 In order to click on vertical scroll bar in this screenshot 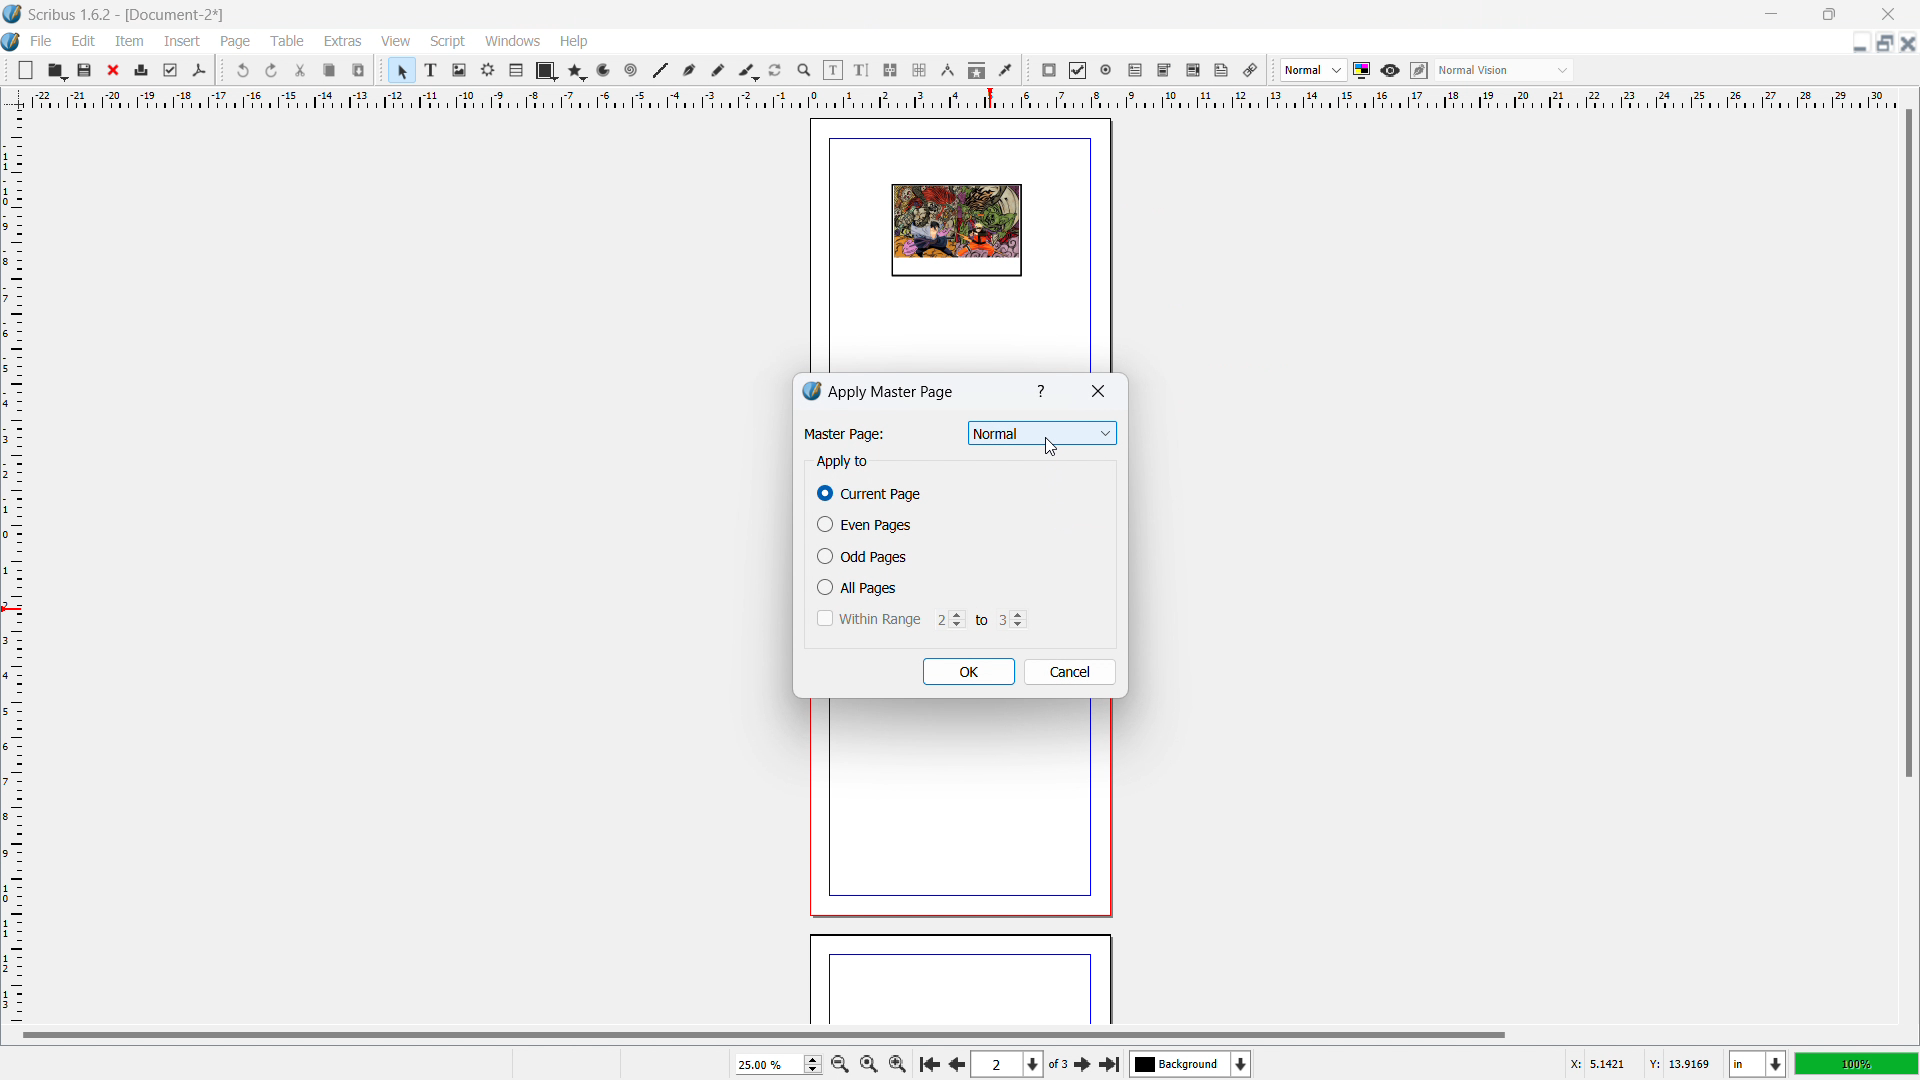, I will do `click(1906, 447)`.